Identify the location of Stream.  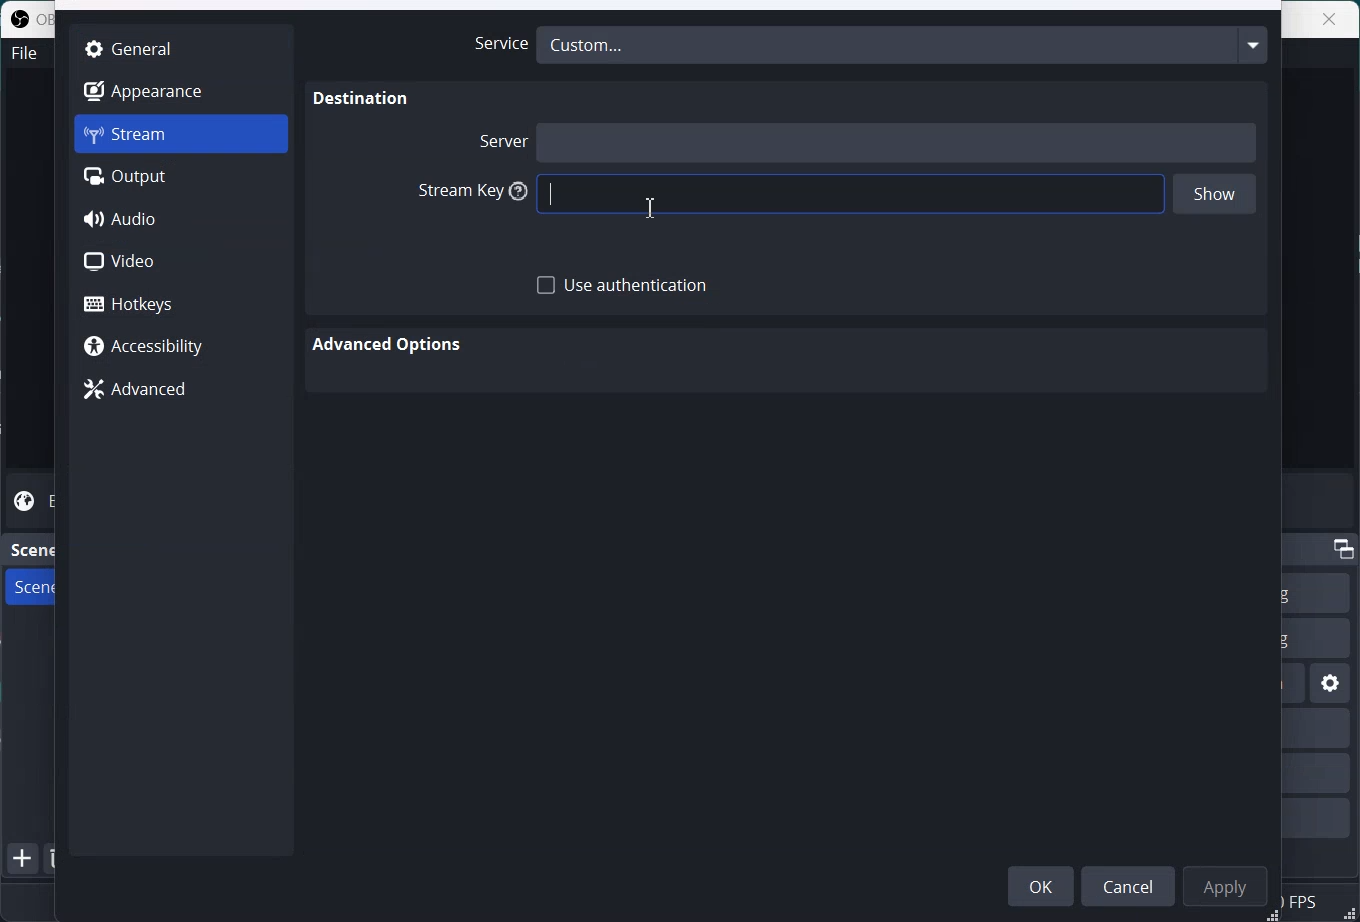
(181, 134).